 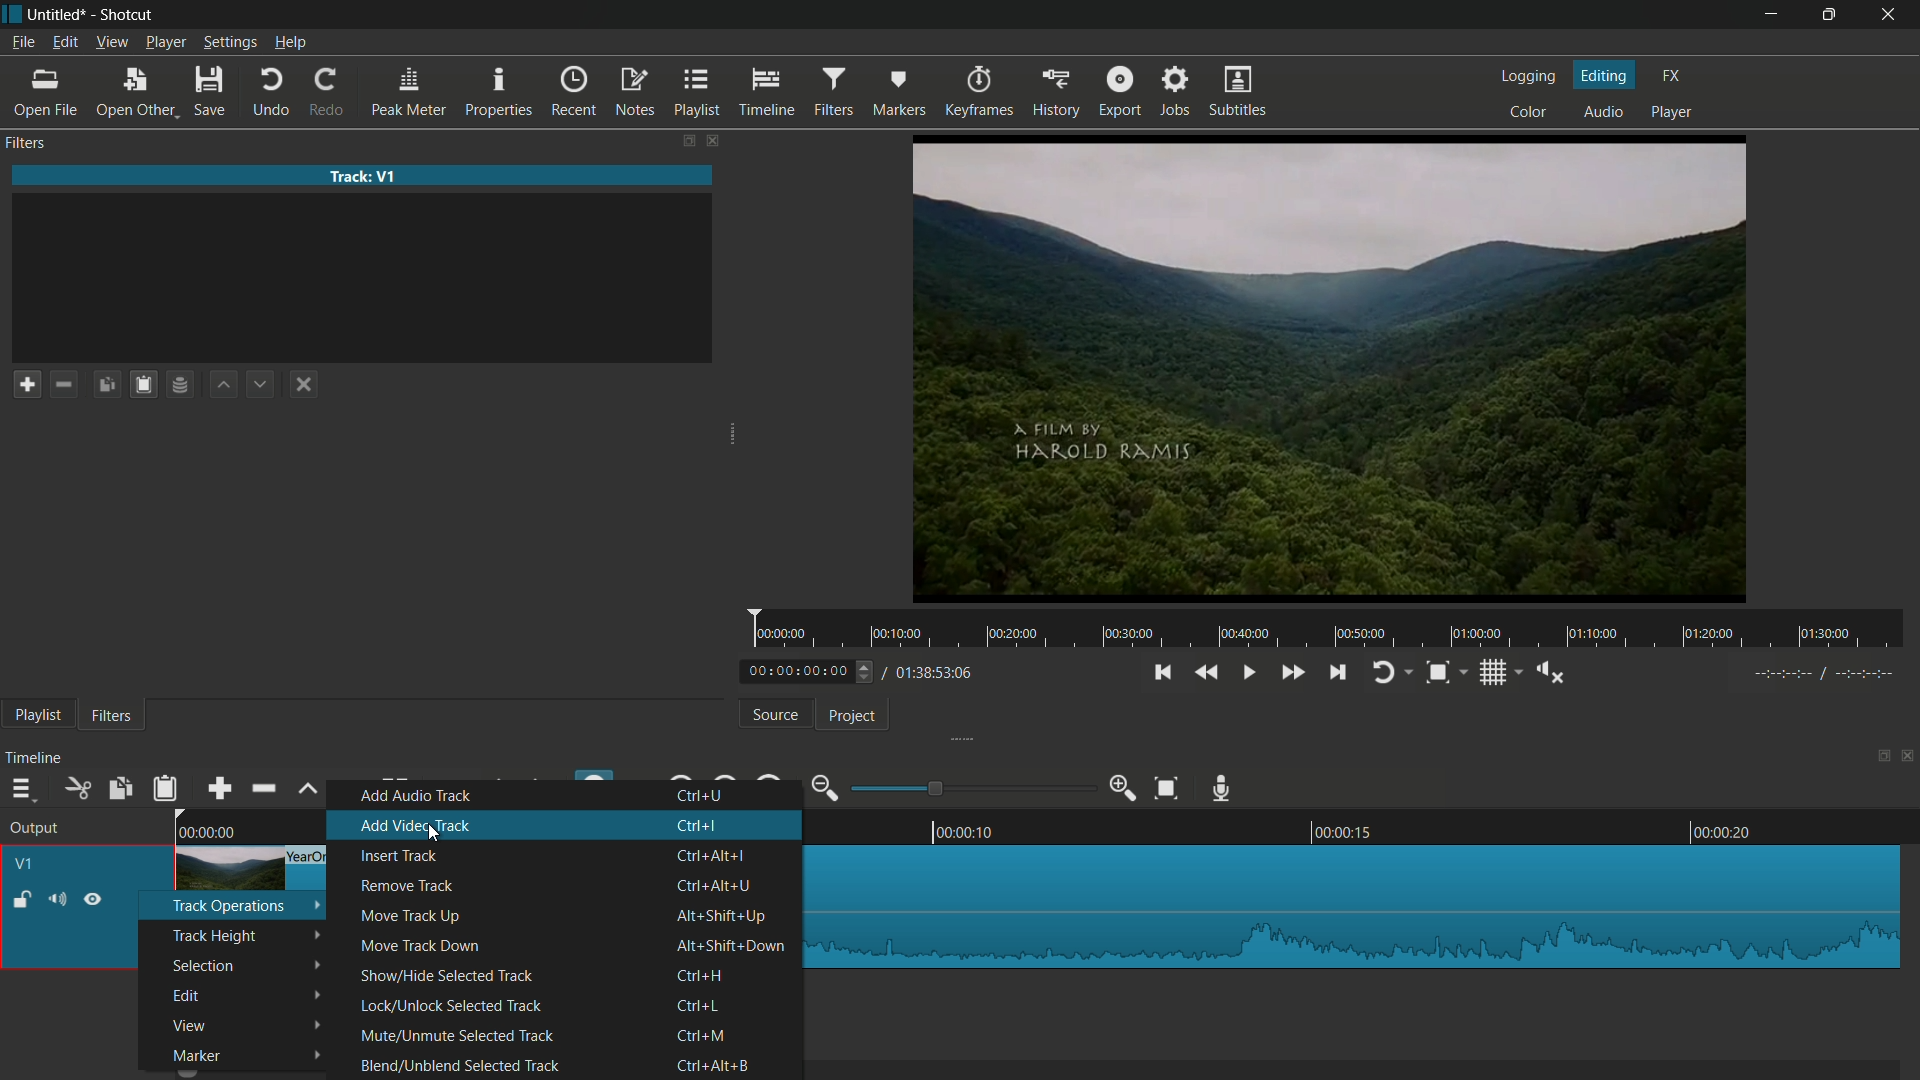 What do you see at coordinates (1166, 670) in the screenshot?
I see `skip to the previous point` at bounding box center [1166, 670].